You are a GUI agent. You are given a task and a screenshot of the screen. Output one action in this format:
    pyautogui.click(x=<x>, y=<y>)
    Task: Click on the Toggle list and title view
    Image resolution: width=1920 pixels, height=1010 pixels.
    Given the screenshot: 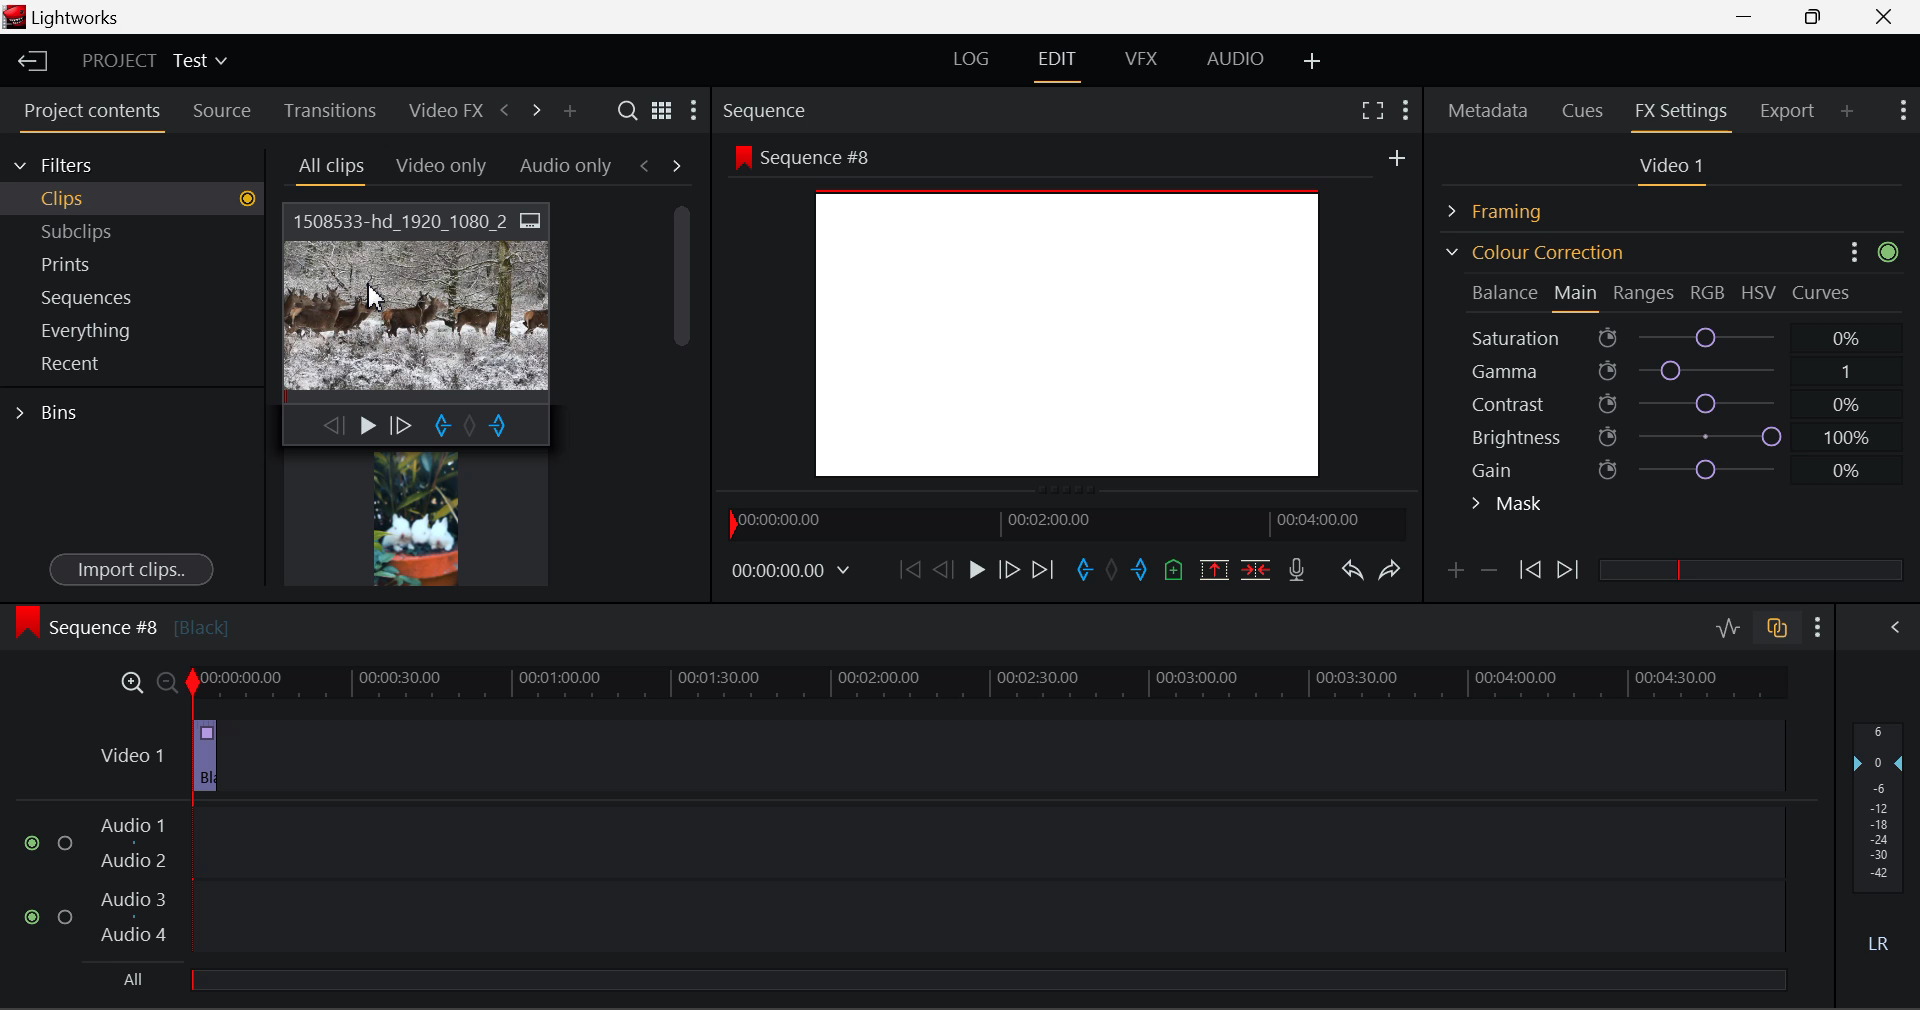 What is the action you would take?
    pyautogui.click(x=662, y=110)
    